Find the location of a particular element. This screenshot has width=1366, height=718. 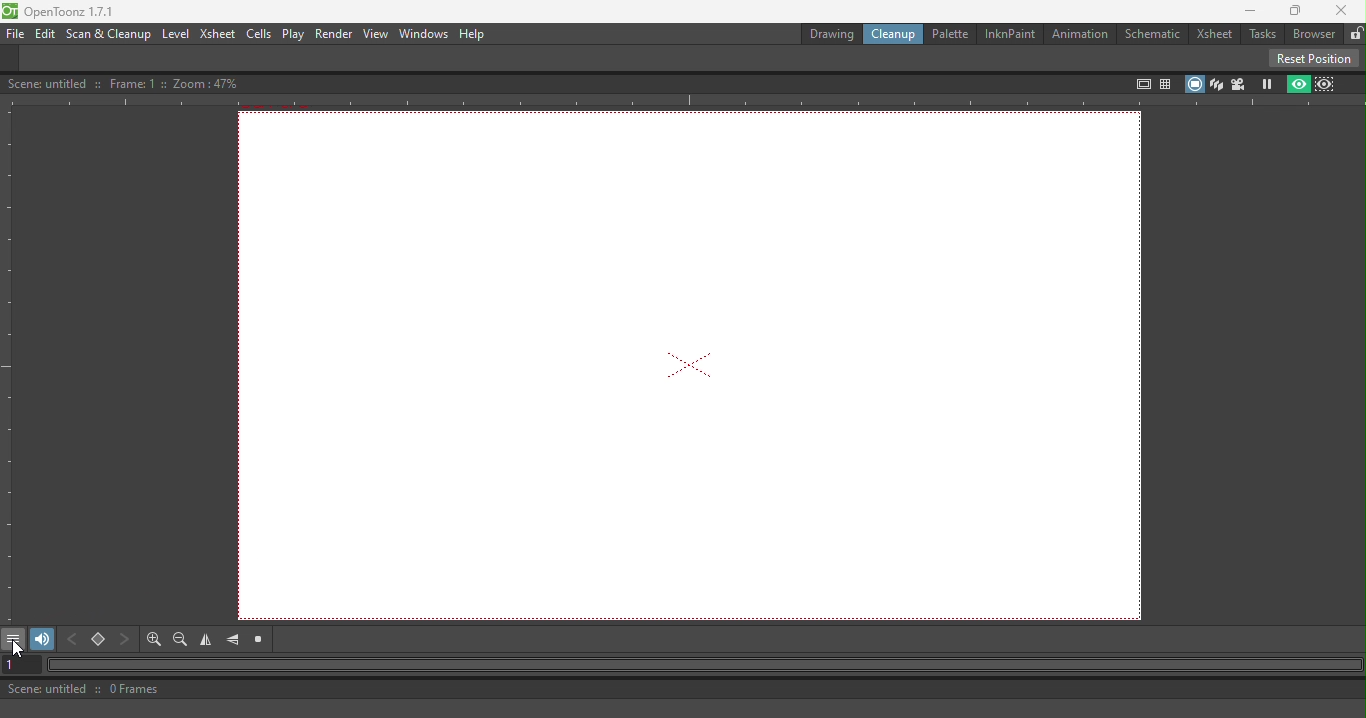

Flip vertically is located at coordinates (233, 640).